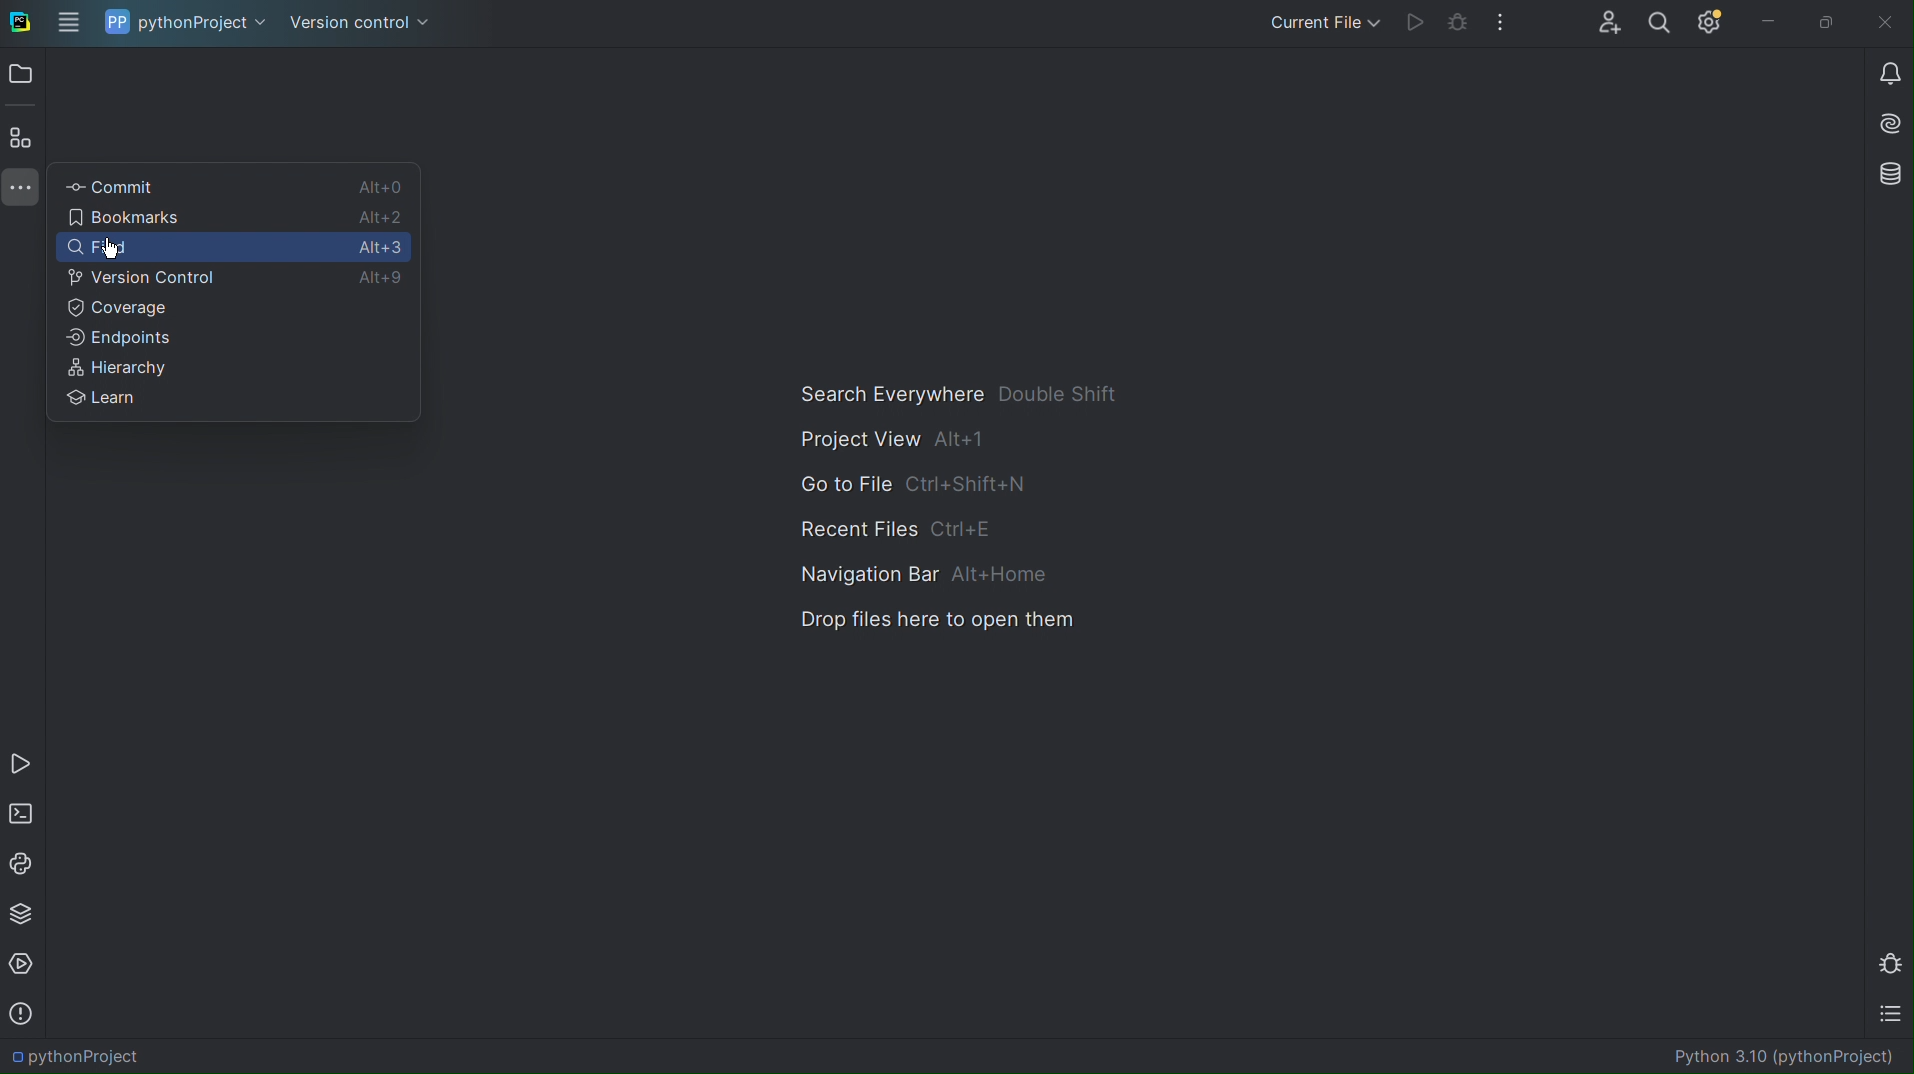 The image size is (1914, 1074). Describe the element at coordinates (114, 364) in the screenshot. I see `Heirarchy` at that location.